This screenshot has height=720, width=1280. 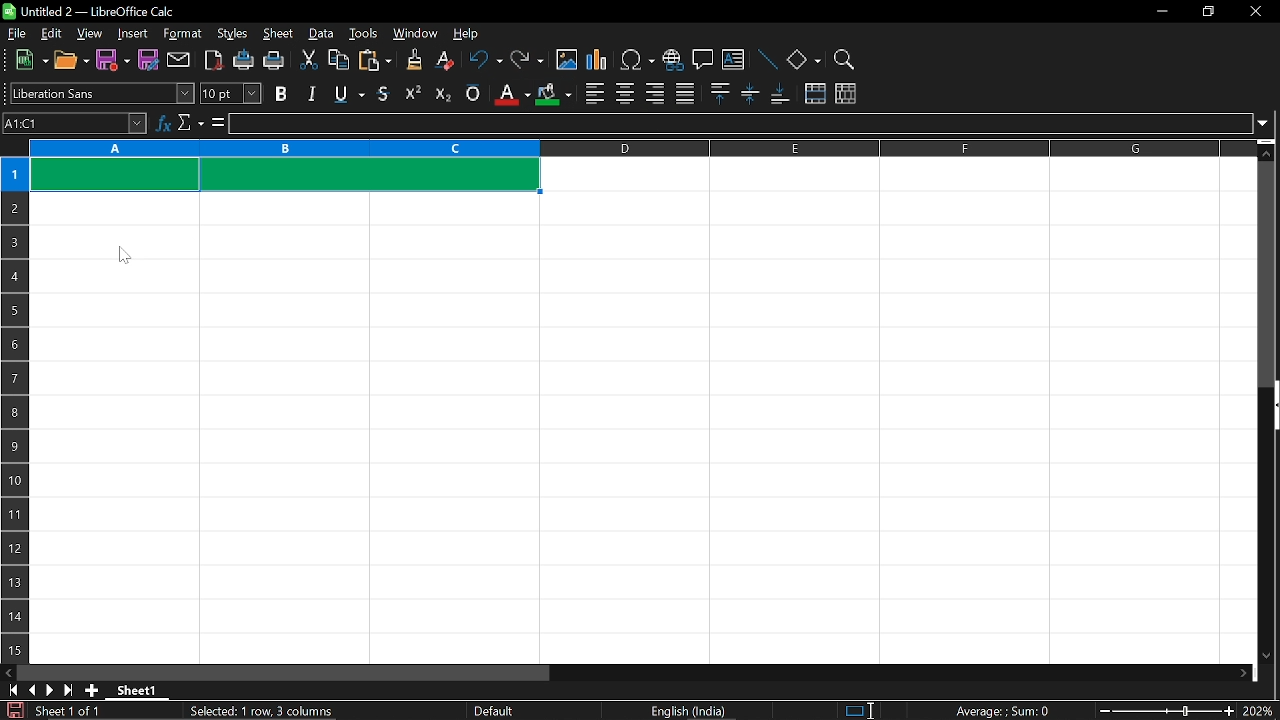 What do you see at coordinates (103, 94) in the screenshot?
I see `text style` at bounding box center [103, 94].